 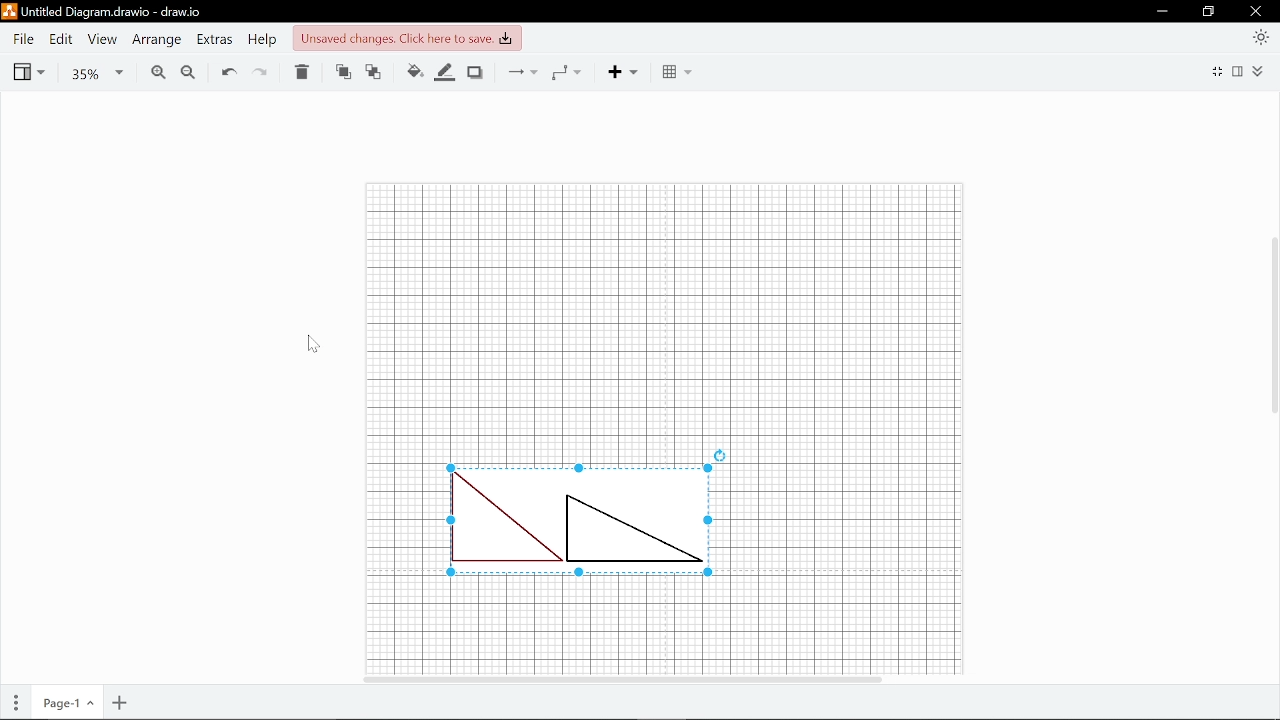 What do you see at coordinates (525, 71) in the screenshot?
I see `Connections` at bounding box center [525, 71].